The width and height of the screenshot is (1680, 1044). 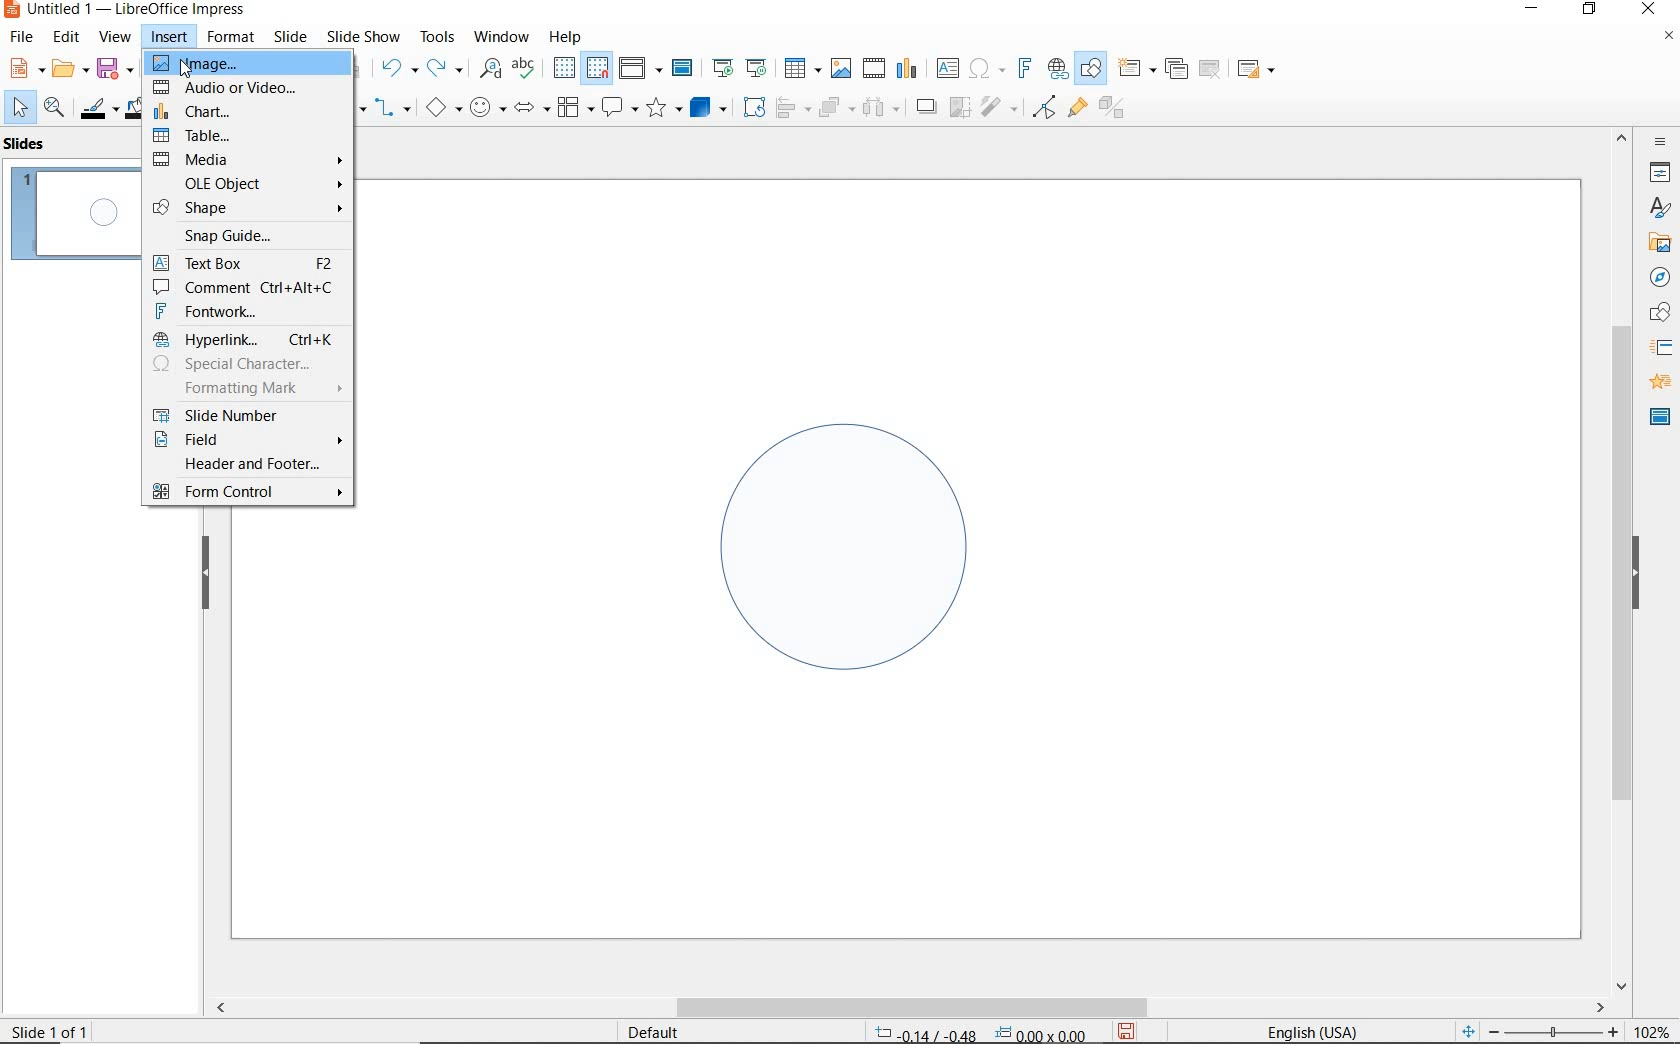 What do you see at coordinates (1309, 1030) in the screenshot?
I see `Text language` at bounding box center [1309, 1030].